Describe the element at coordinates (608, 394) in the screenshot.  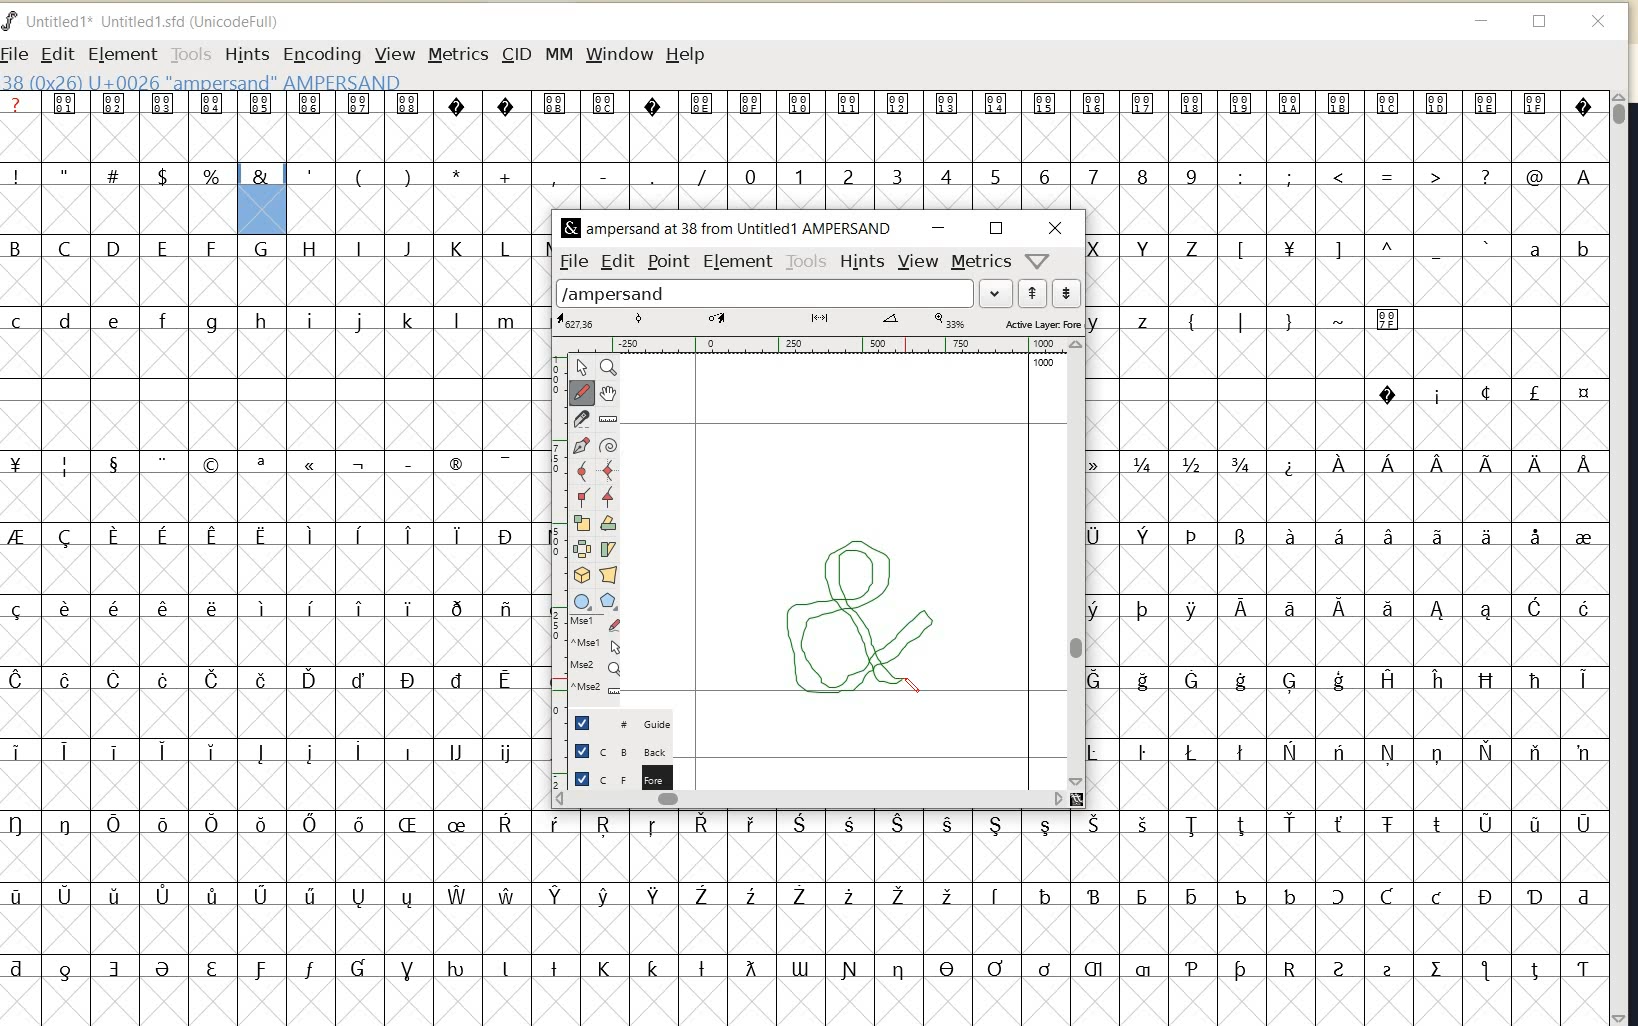
I see `scroll by hand` at that location.